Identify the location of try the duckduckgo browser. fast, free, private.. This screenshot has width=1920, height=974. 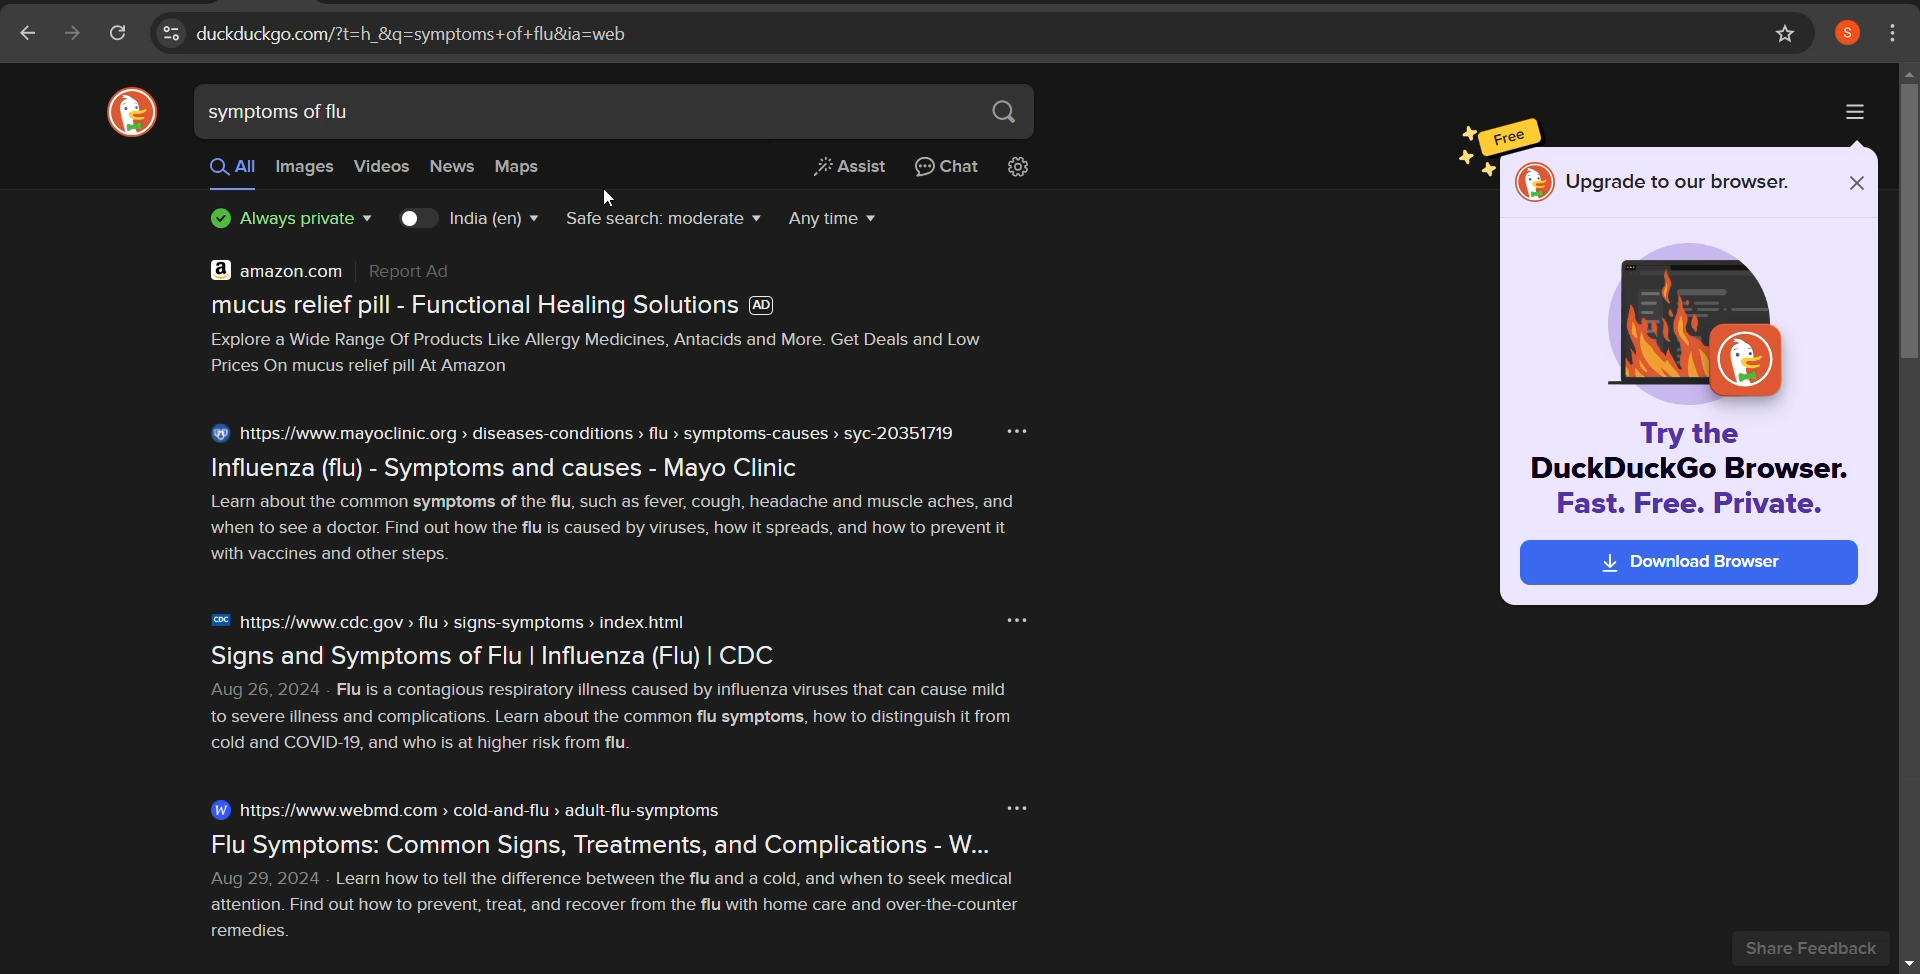
(1684, 479).